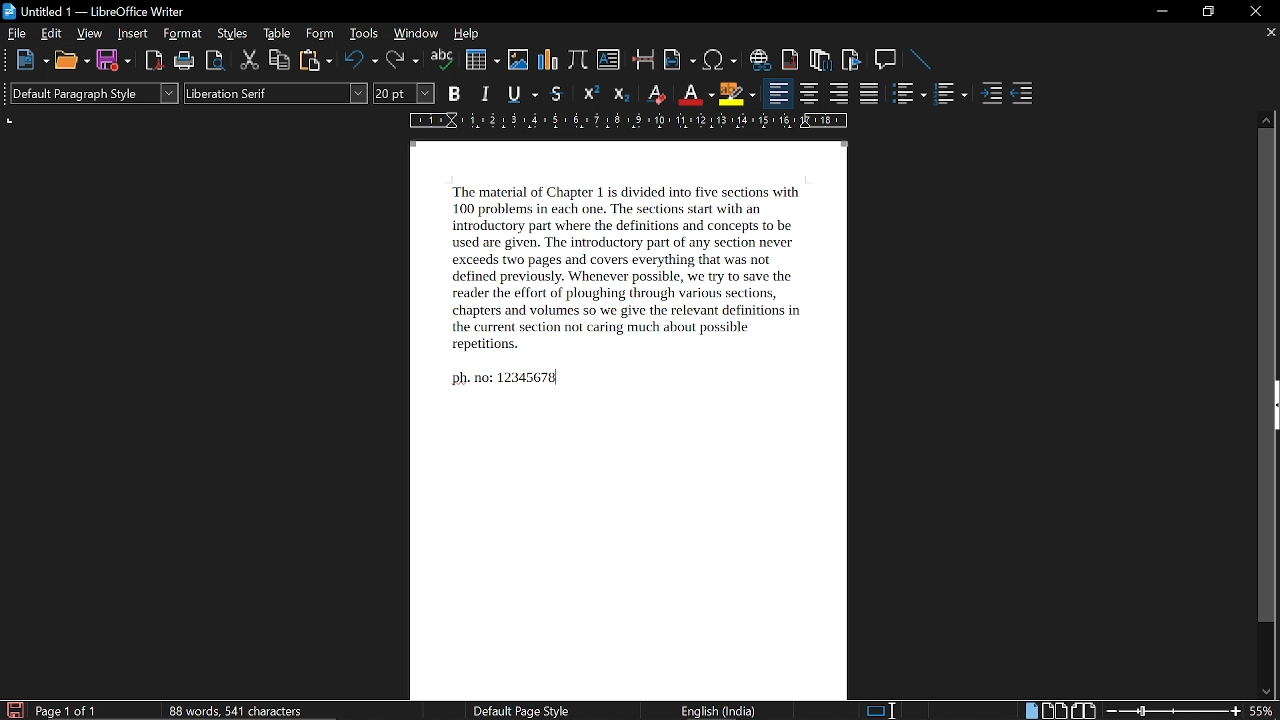 This screenshot has height=720, width=1280. Describe the element at coordinates (466, 36) in the screenshot. I see `help` at that location.